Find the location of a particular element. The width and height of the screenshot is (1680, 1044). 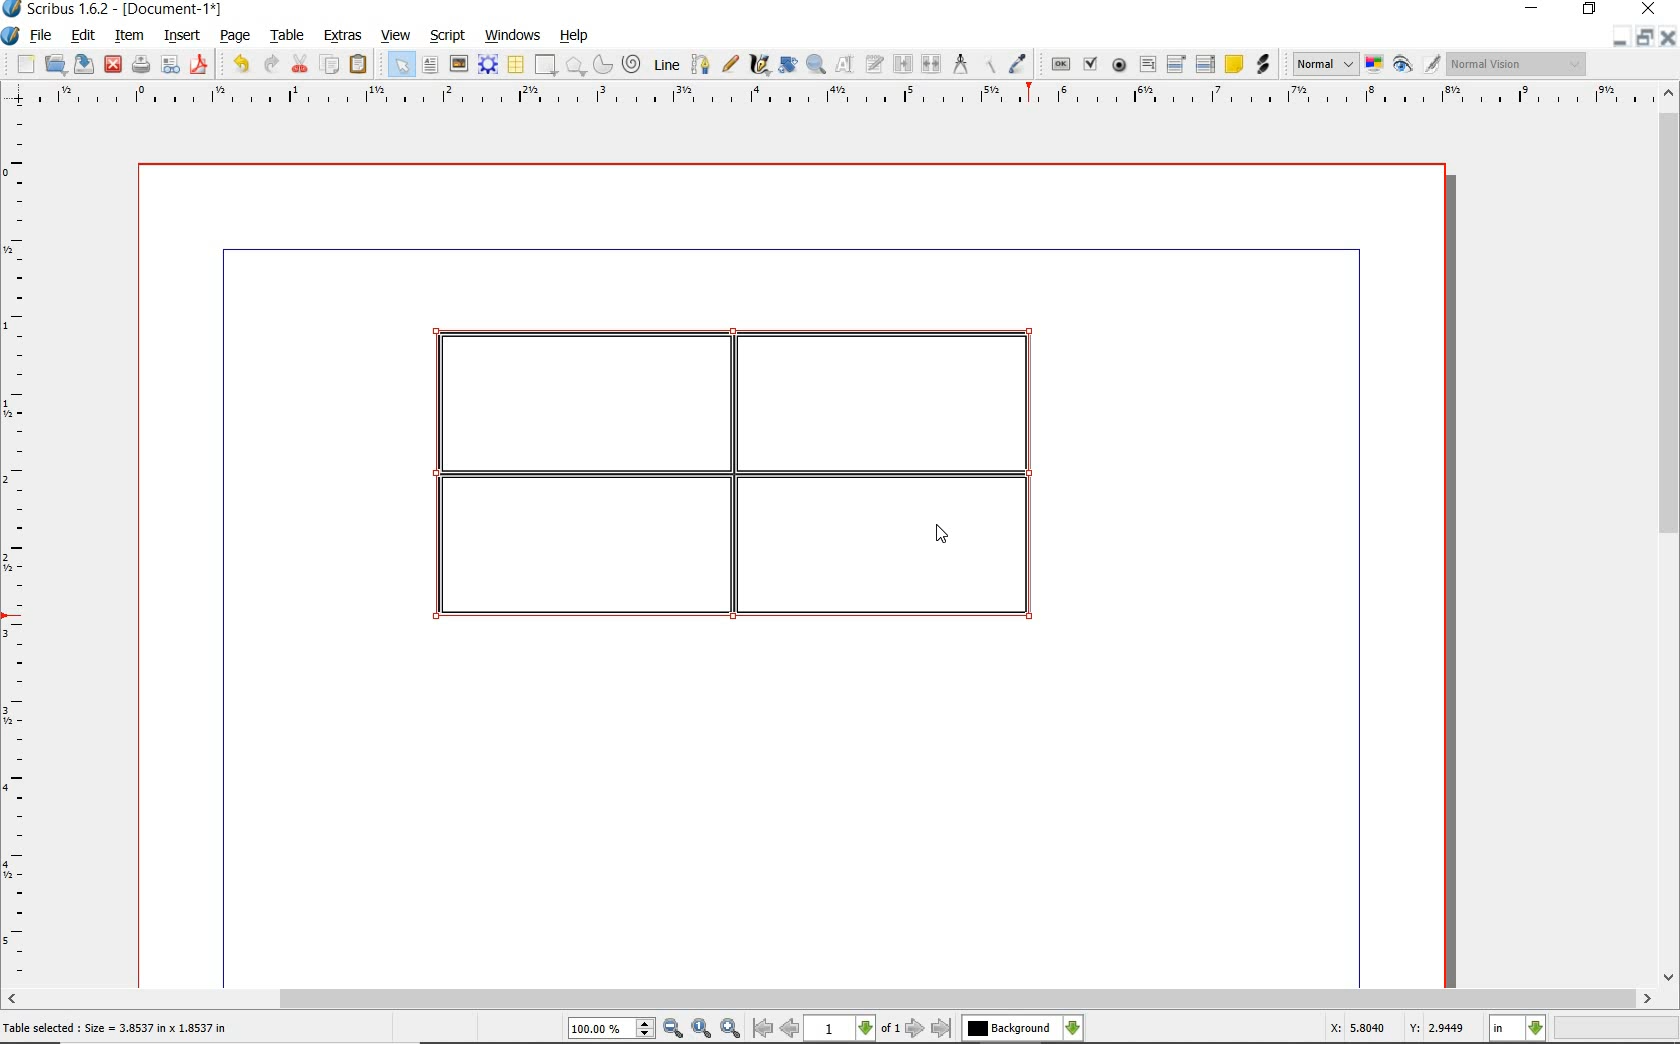

scrollbar is located at coordinates (829, 1000).